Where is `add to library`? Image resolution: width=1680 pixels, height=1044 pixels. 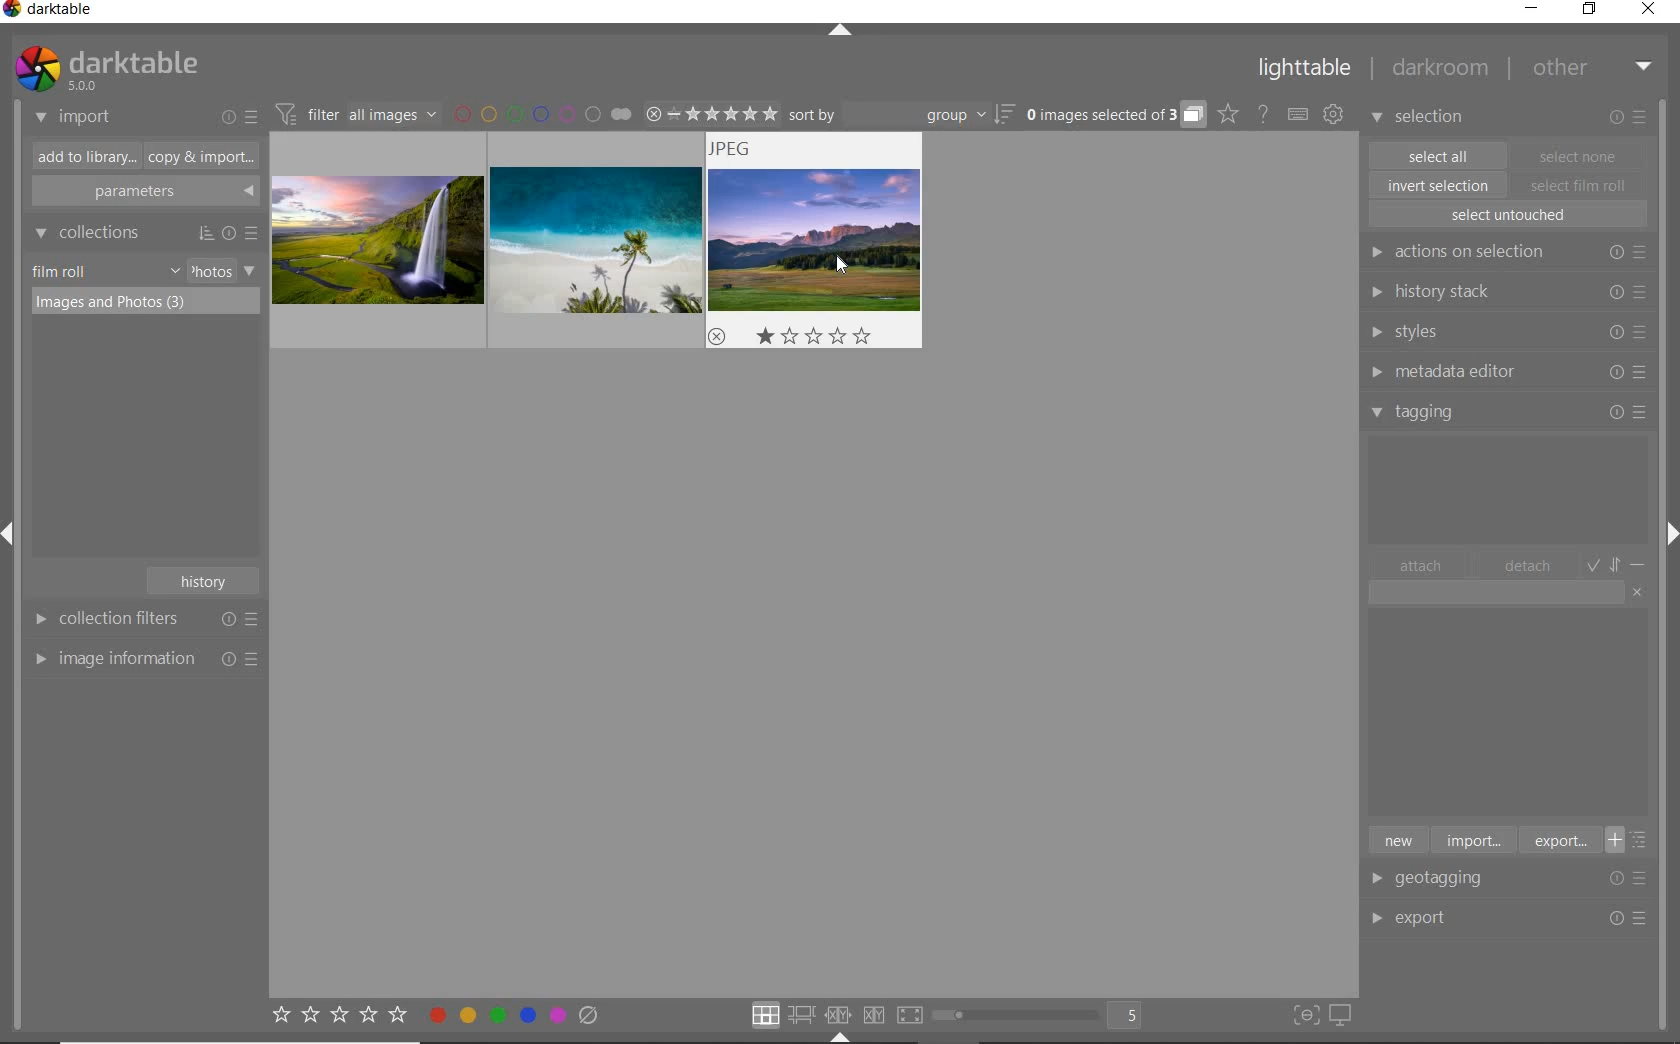 add to library is located at coordinates (81, 157).